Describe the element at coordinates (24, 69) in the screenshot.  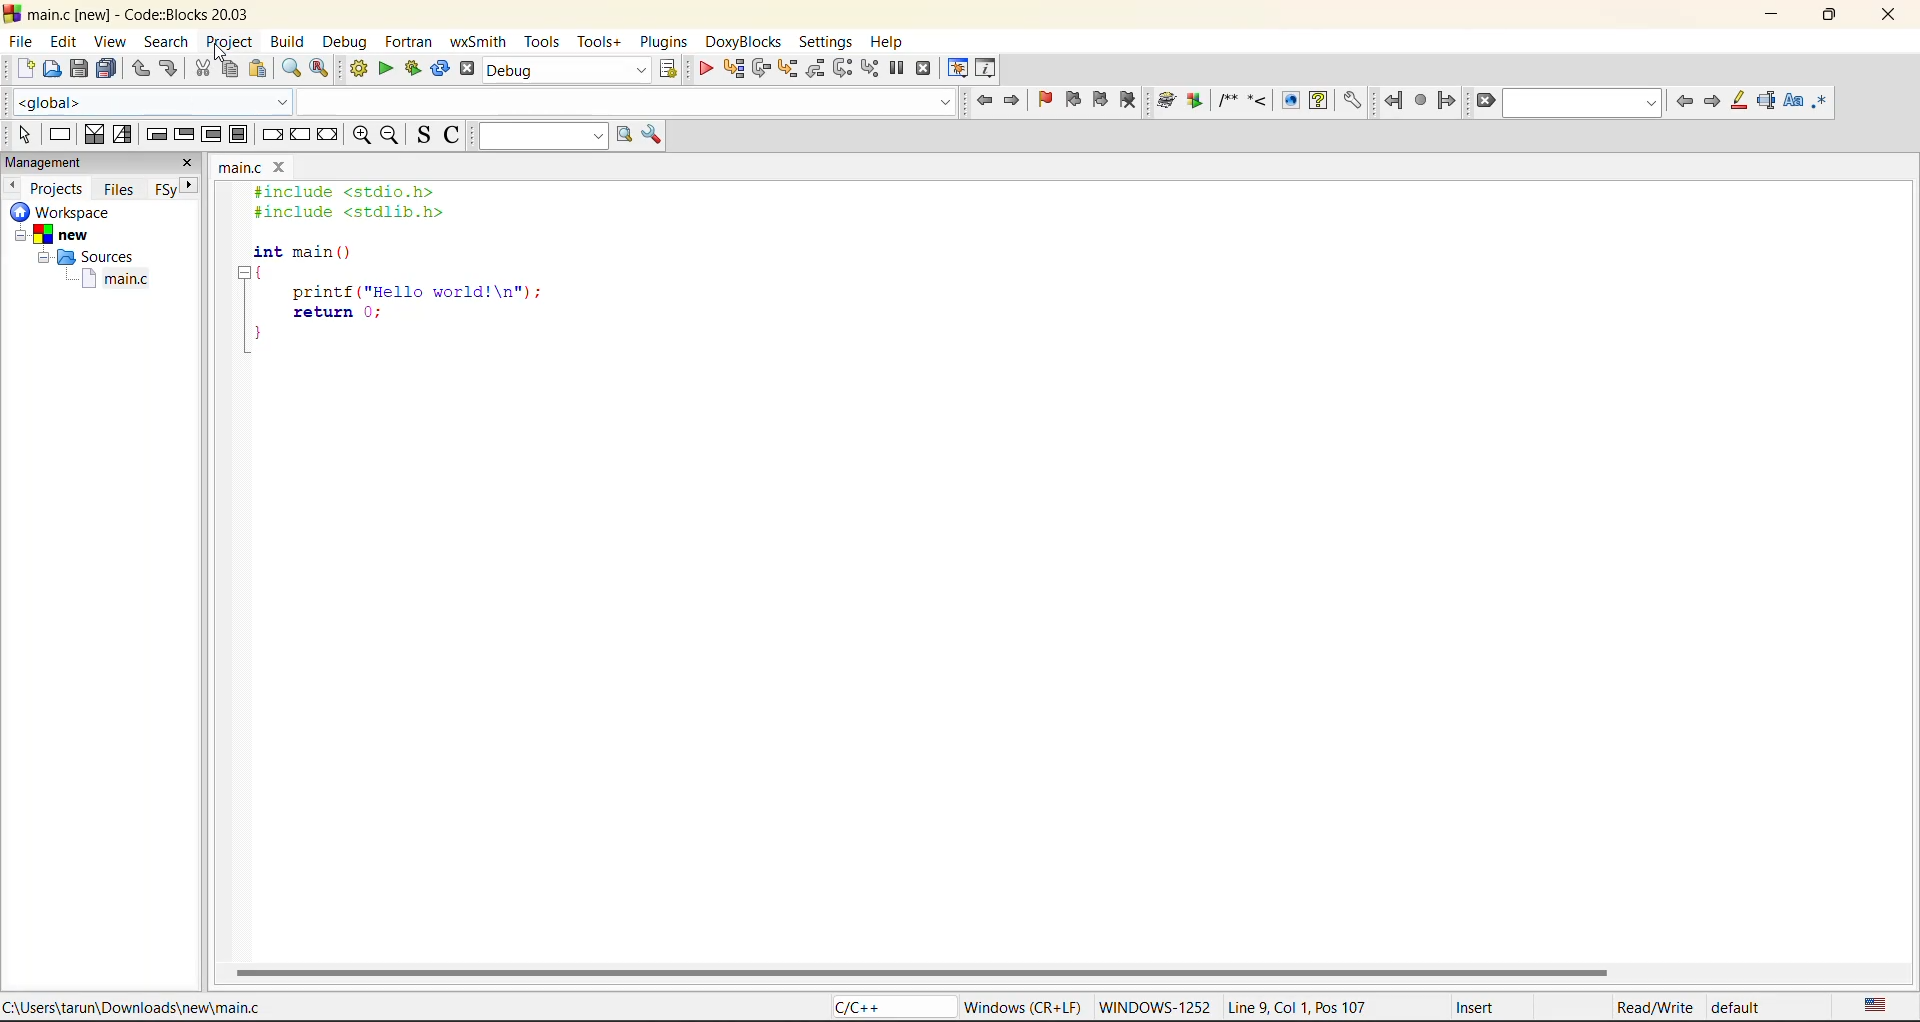
I see `new` at that location.